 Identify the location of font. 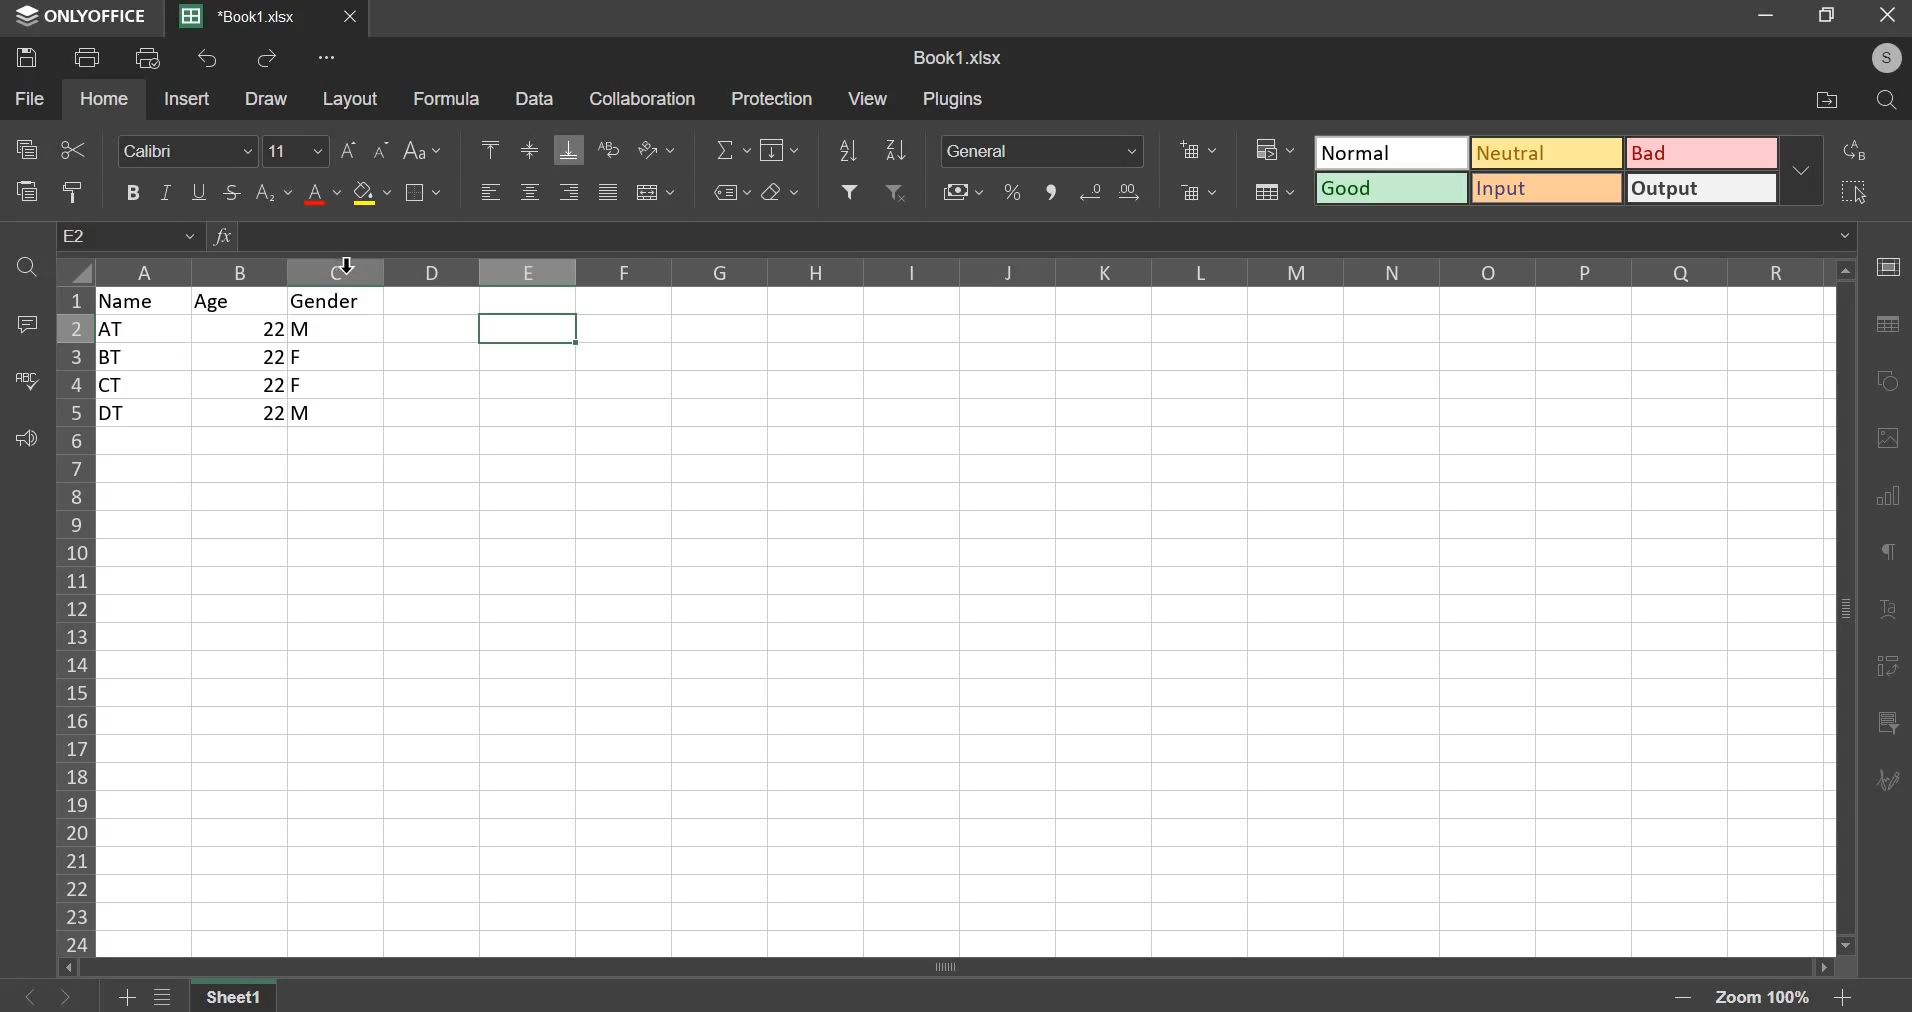
(189, 151).